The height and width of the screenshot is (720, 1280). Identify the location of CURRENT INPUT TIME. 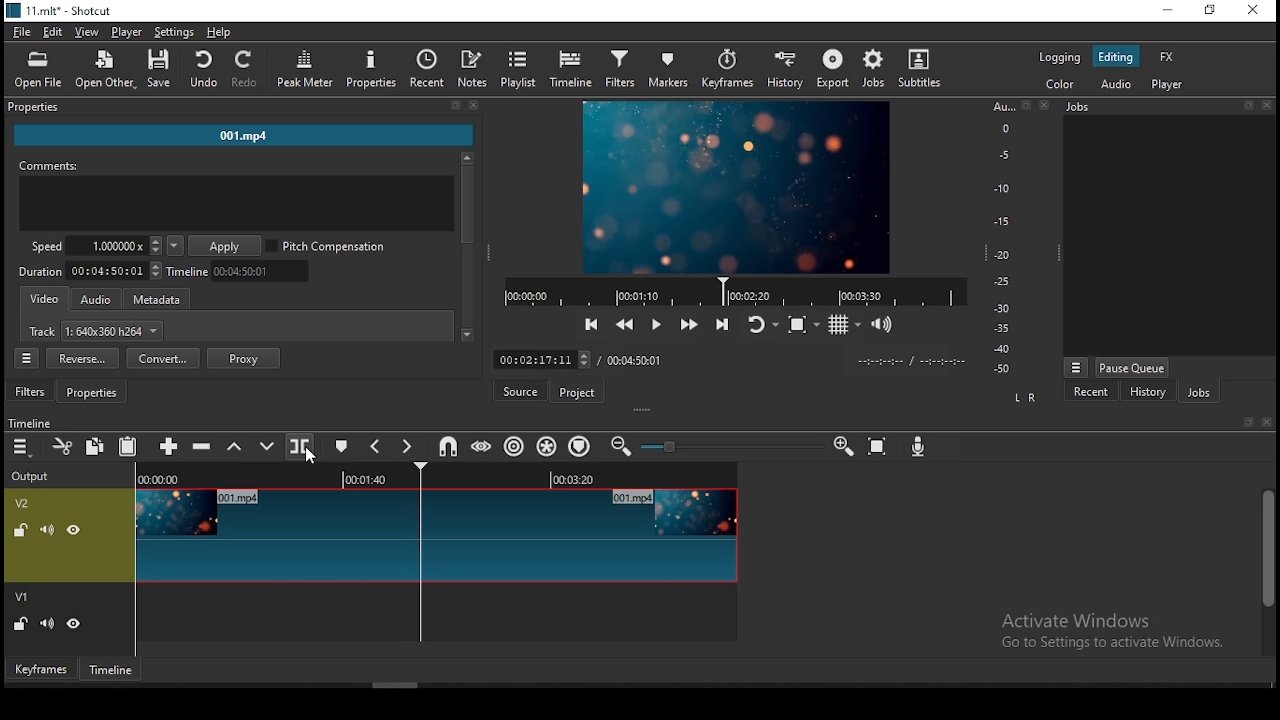
(541, 359).